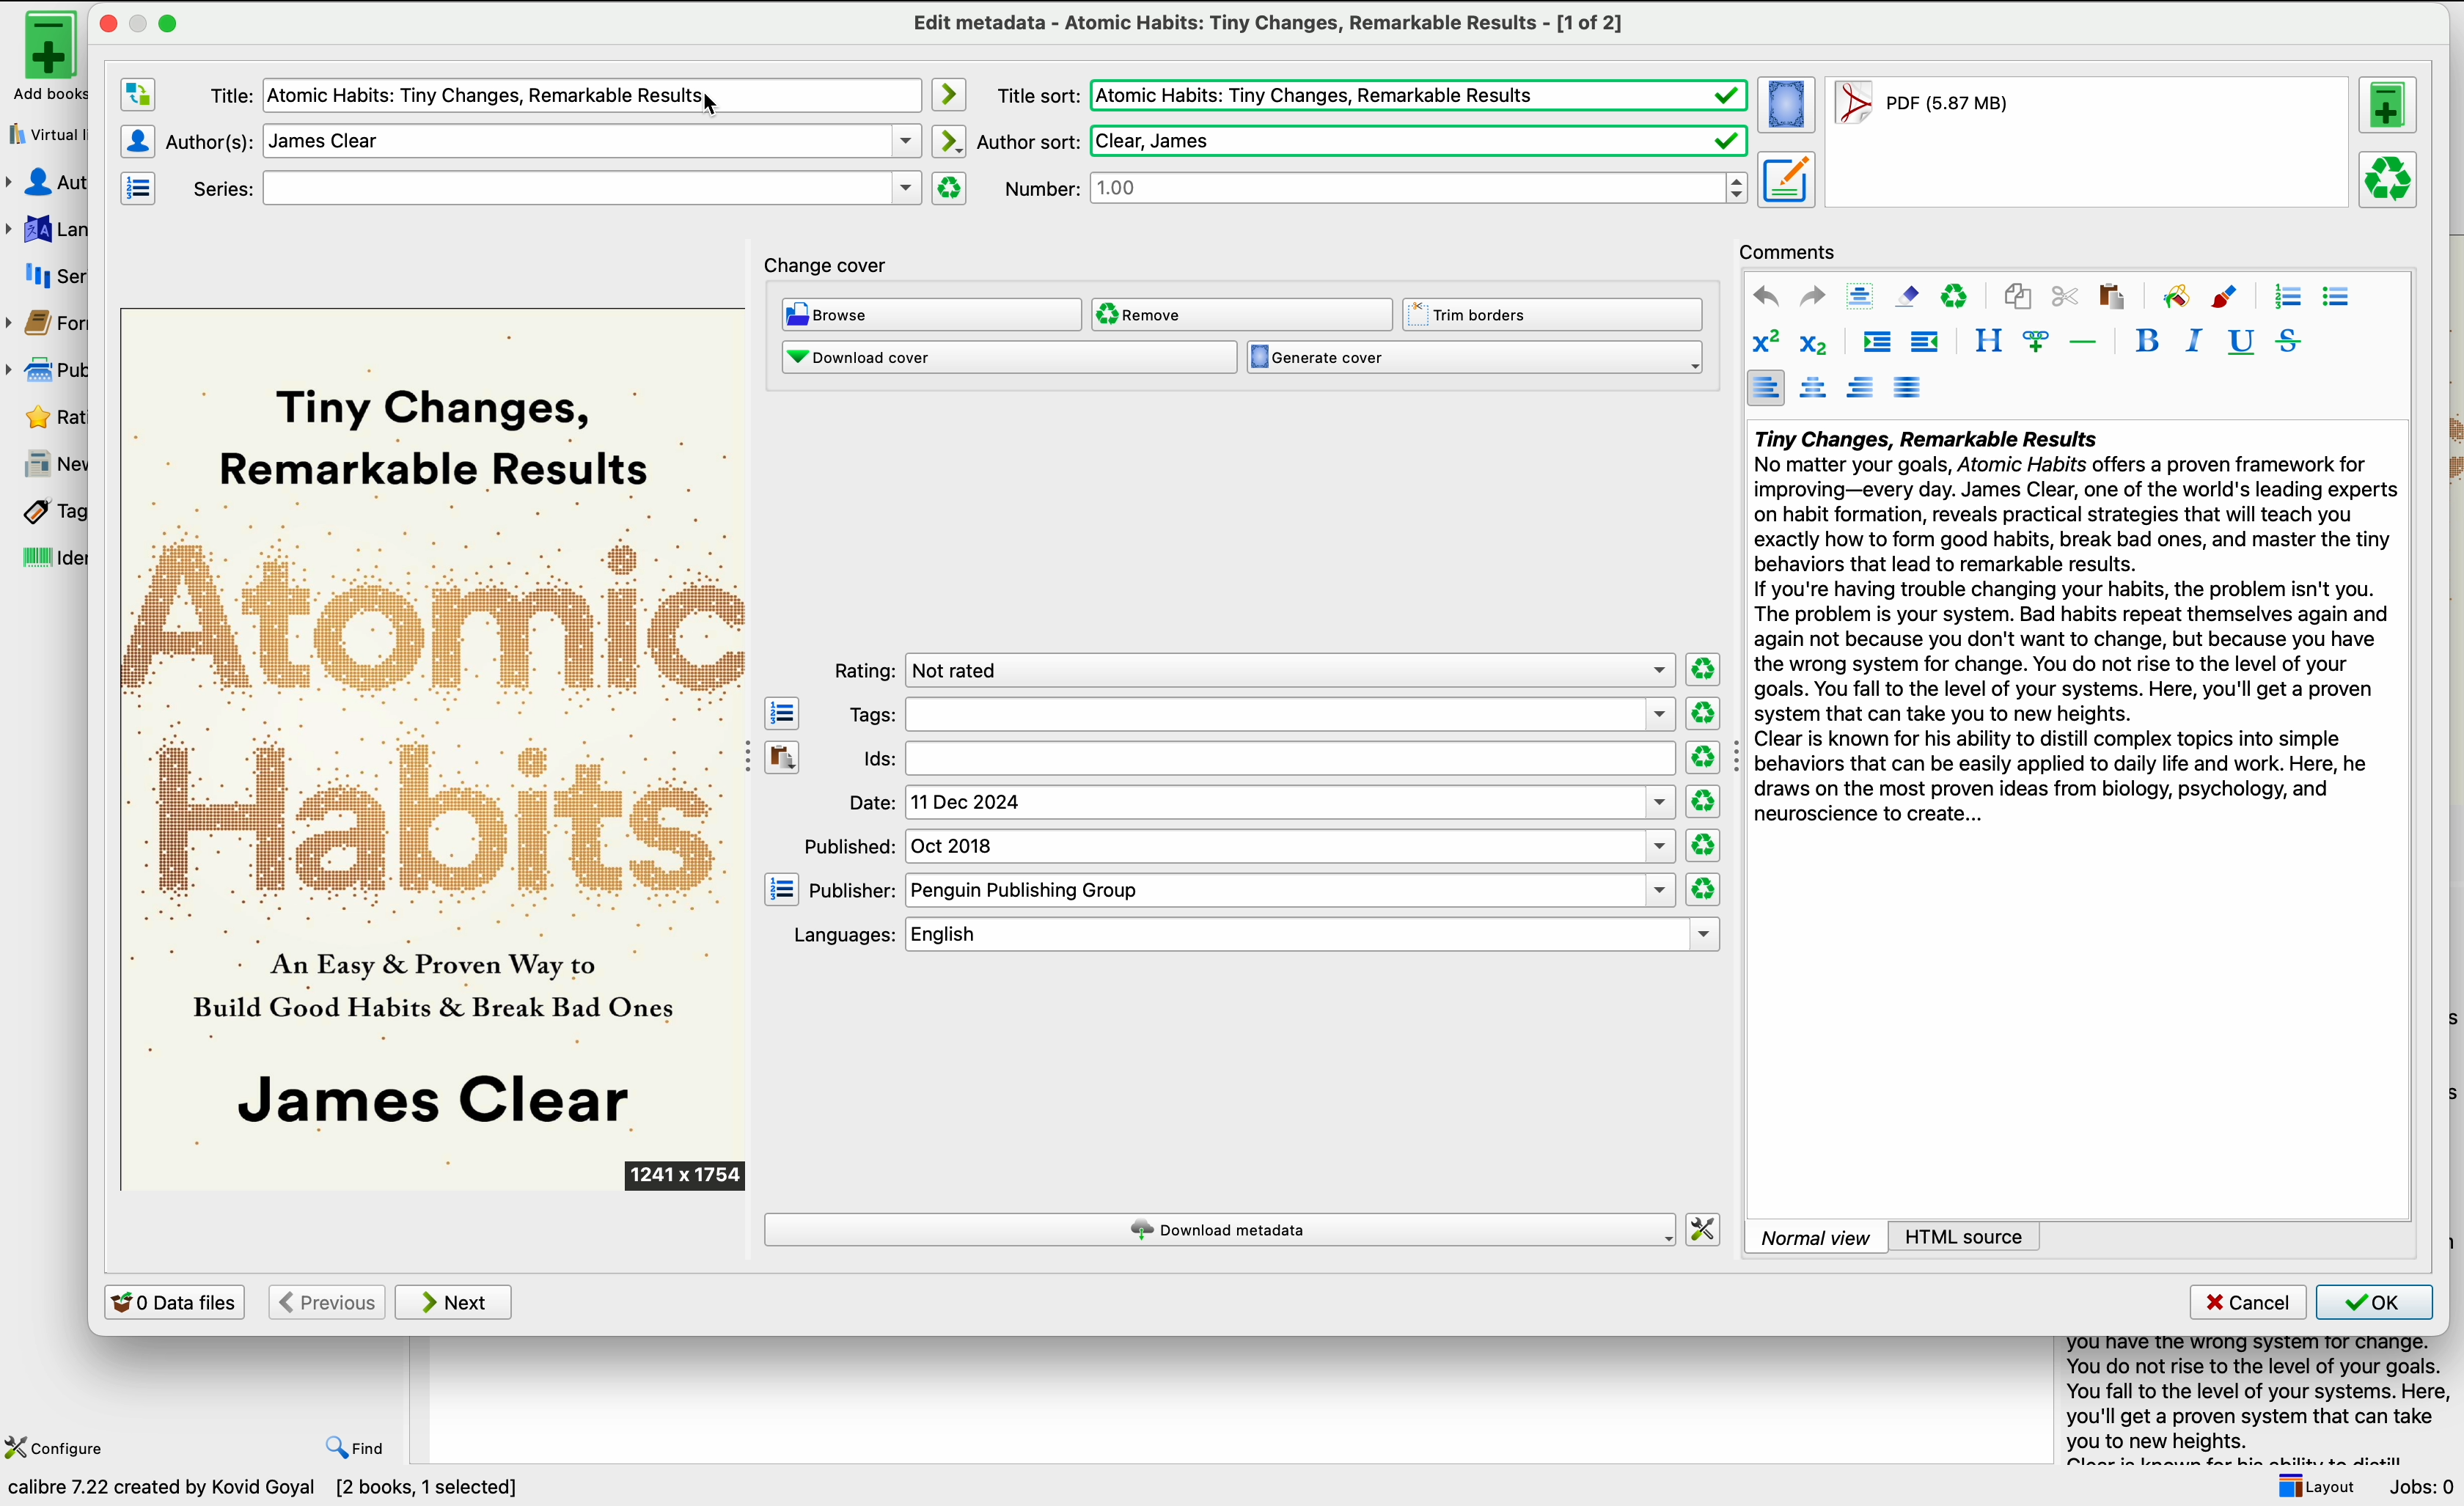 This screenshot has width=2464, height=1506. I want to click on copy, so click(2020, 294).